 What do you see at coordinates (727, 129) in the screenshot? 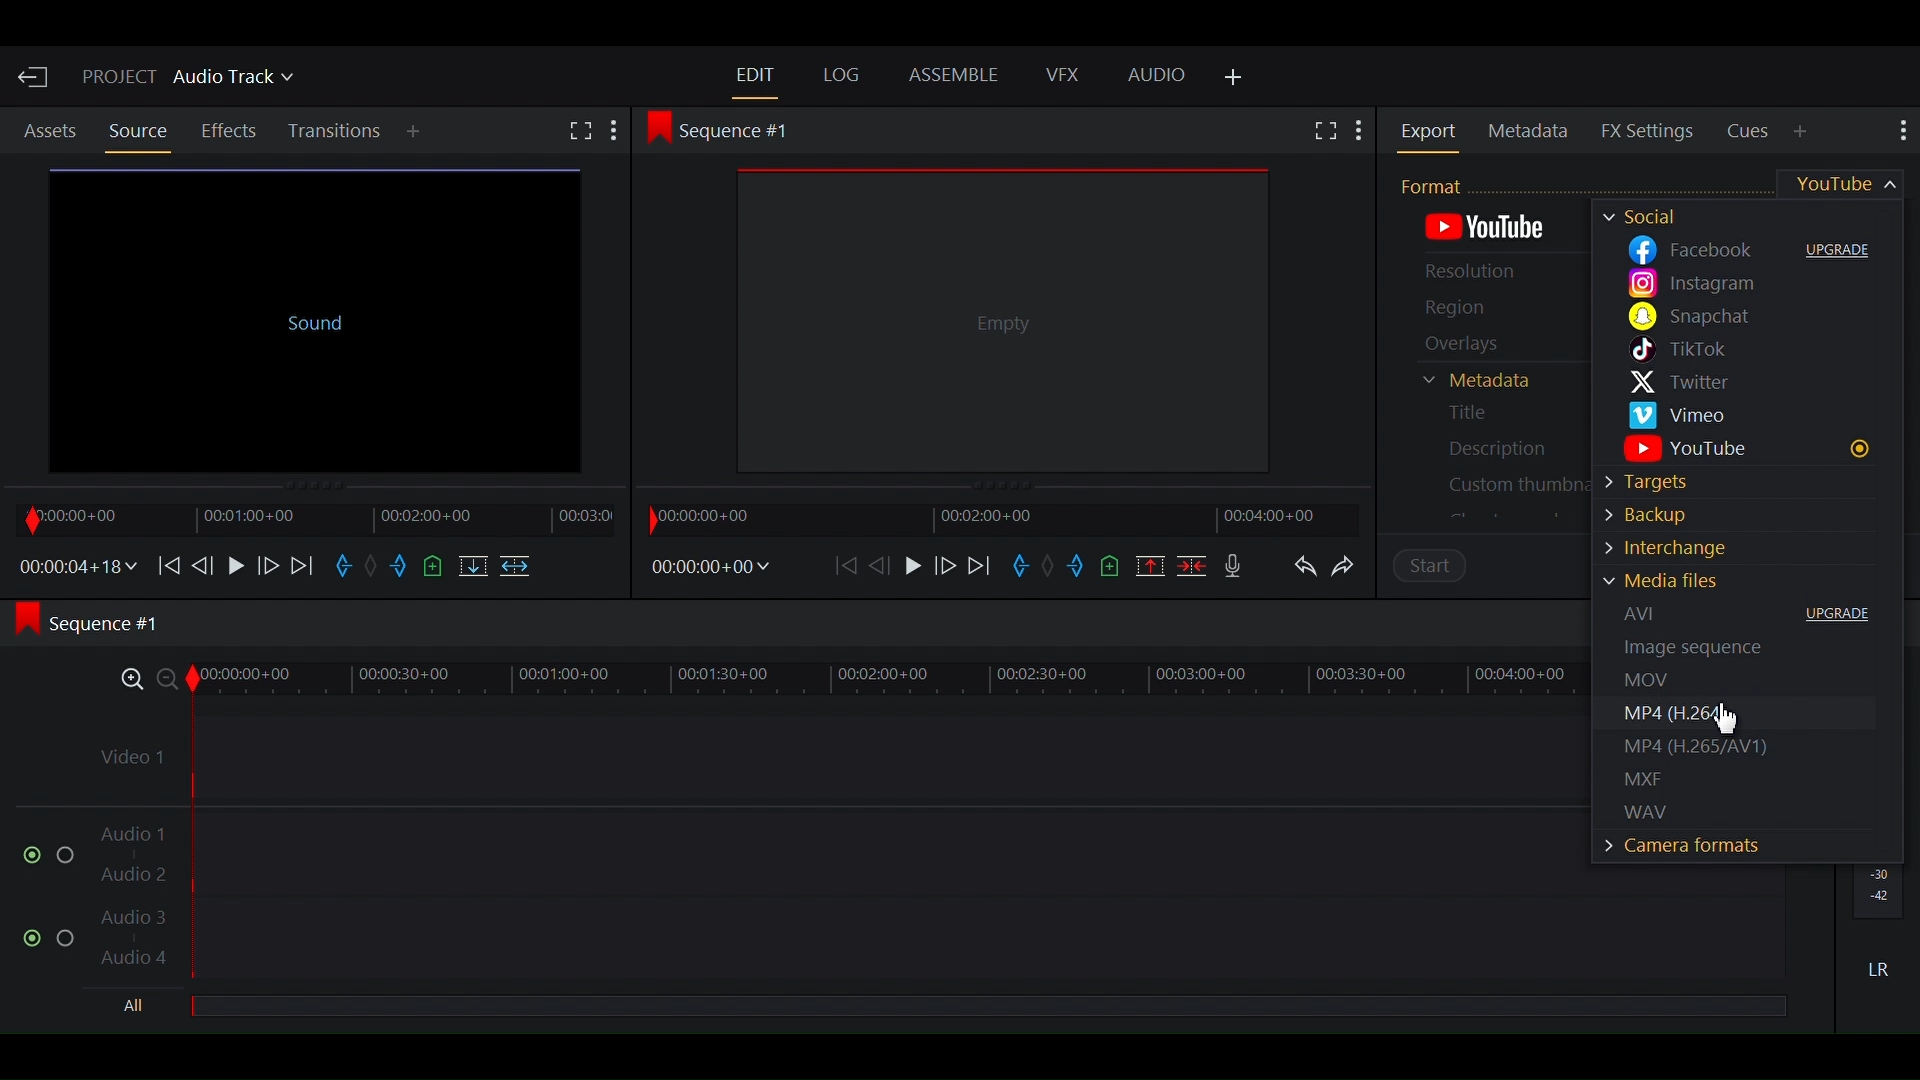
I see `Sequence #1` at bounding box center [727, 129].